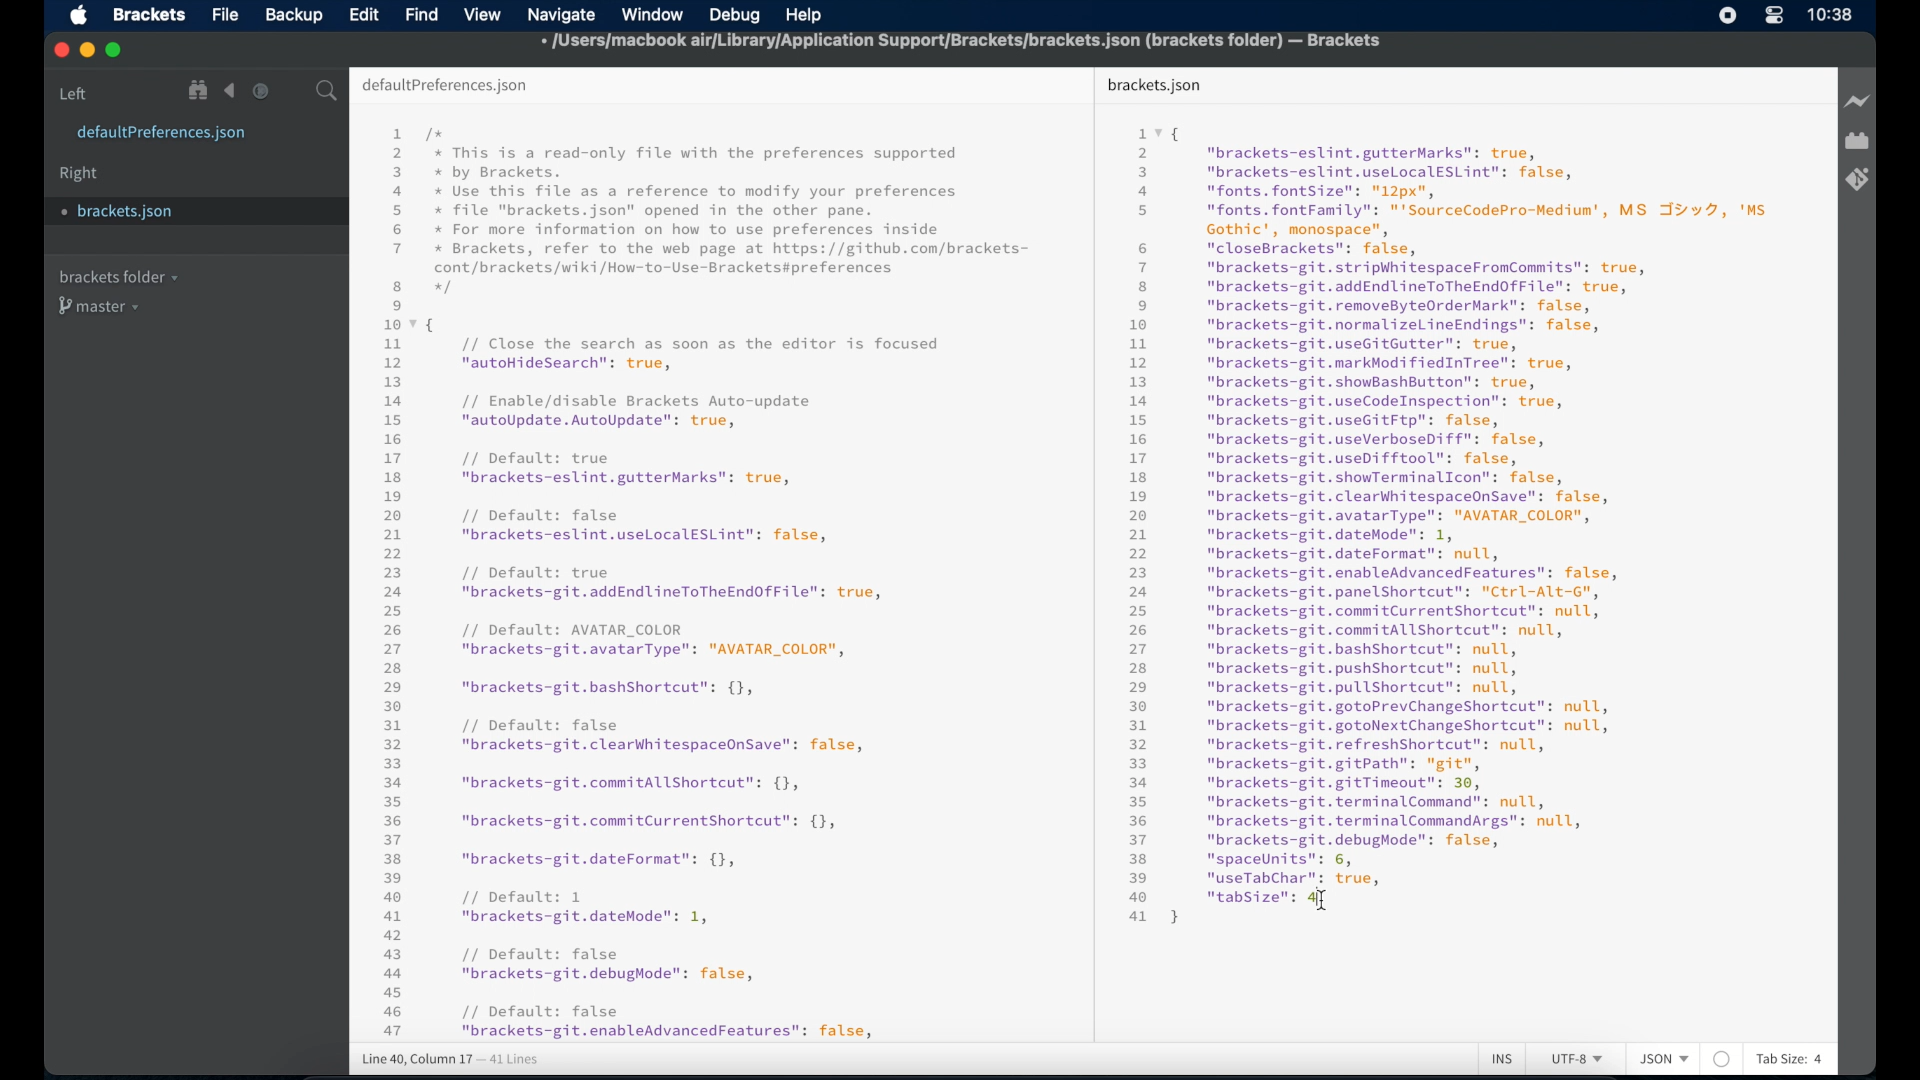 This screenshot has height=1080, width=1920. I want to click on help, so click(804, 17).